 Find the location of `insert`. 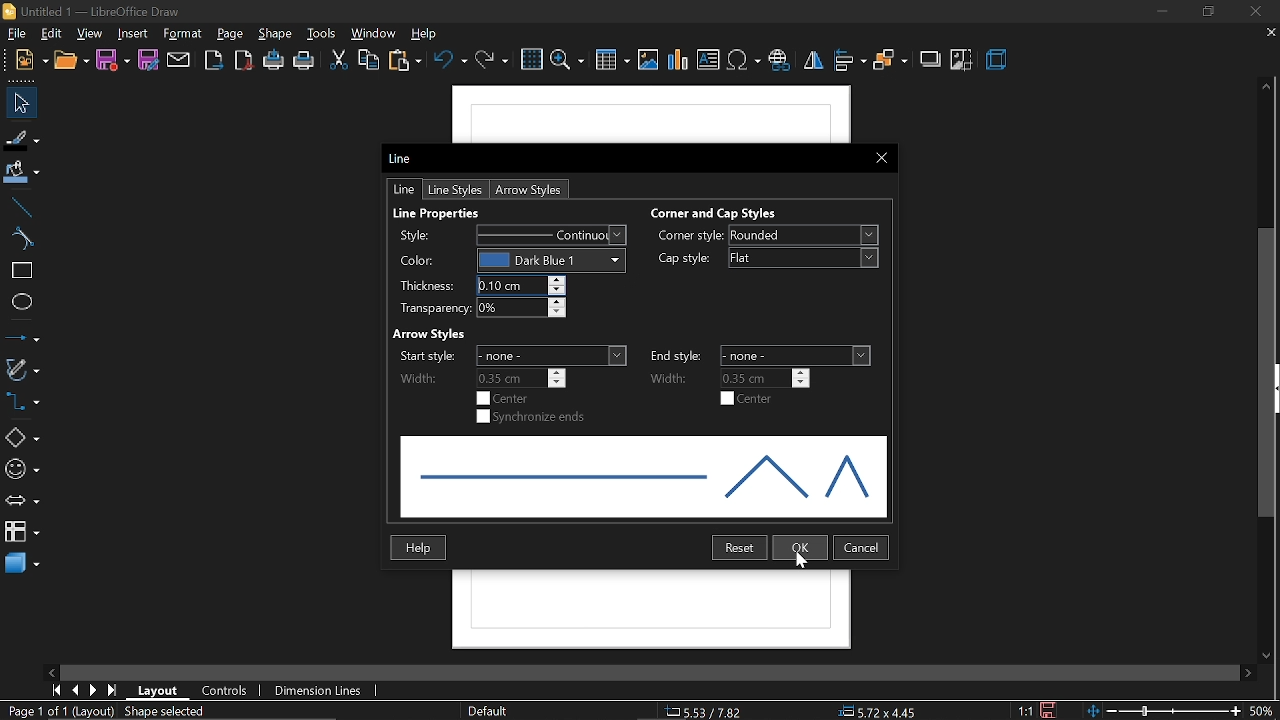

insert is located at coordinates (133, 33).